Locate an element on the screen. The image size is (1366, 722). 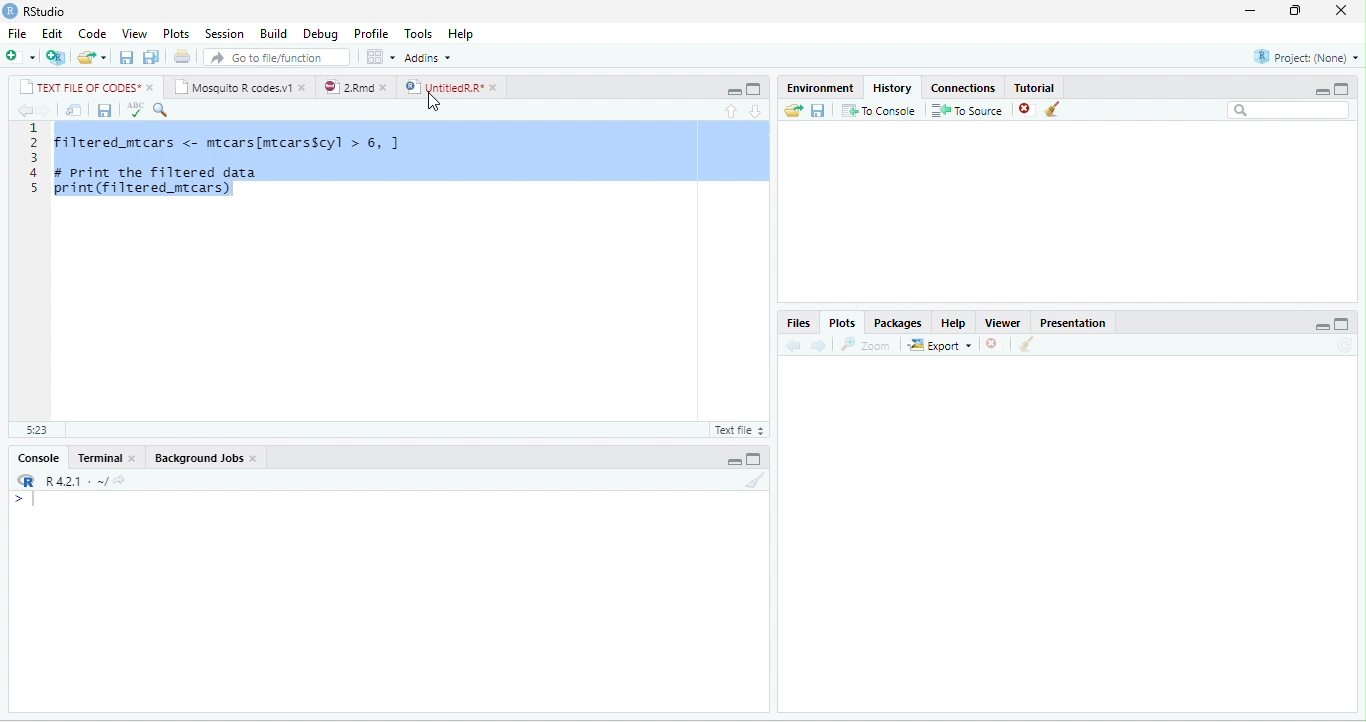
open folder is located at coordinates (793, 110).